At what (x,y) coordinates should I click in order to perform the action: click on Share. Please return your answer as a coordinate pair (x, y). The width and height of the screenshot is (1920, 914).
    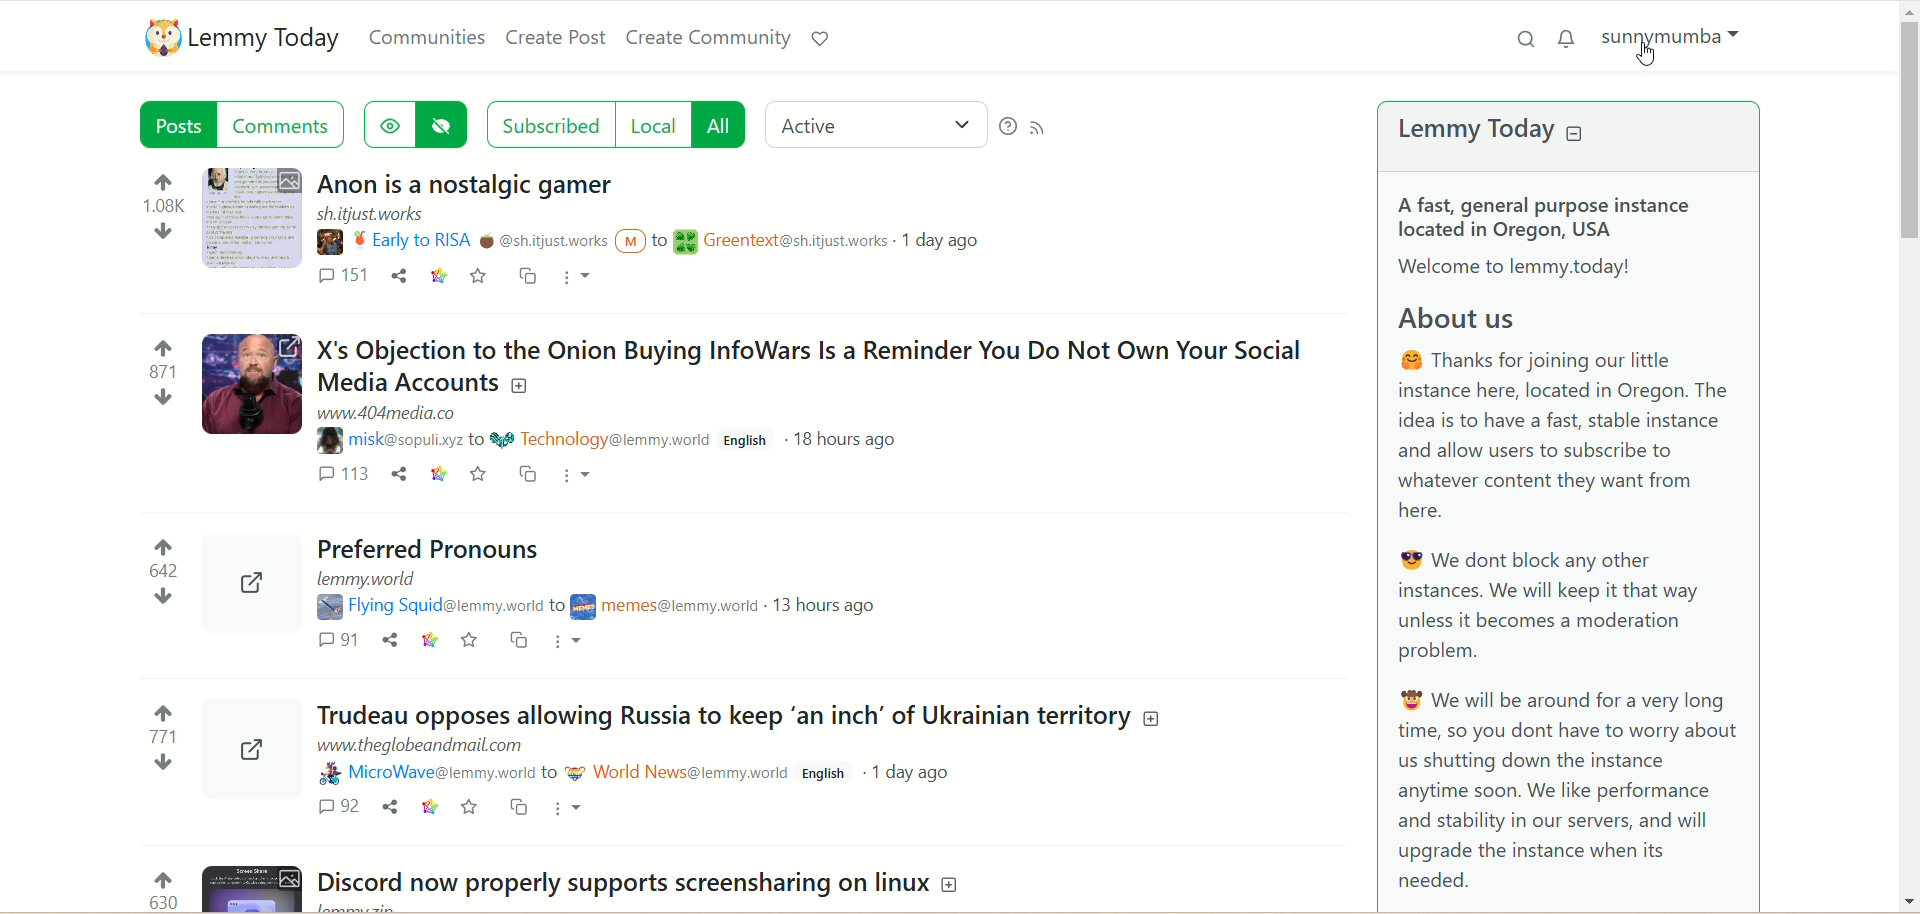
    Looking at the image, I should click on (390, 808).